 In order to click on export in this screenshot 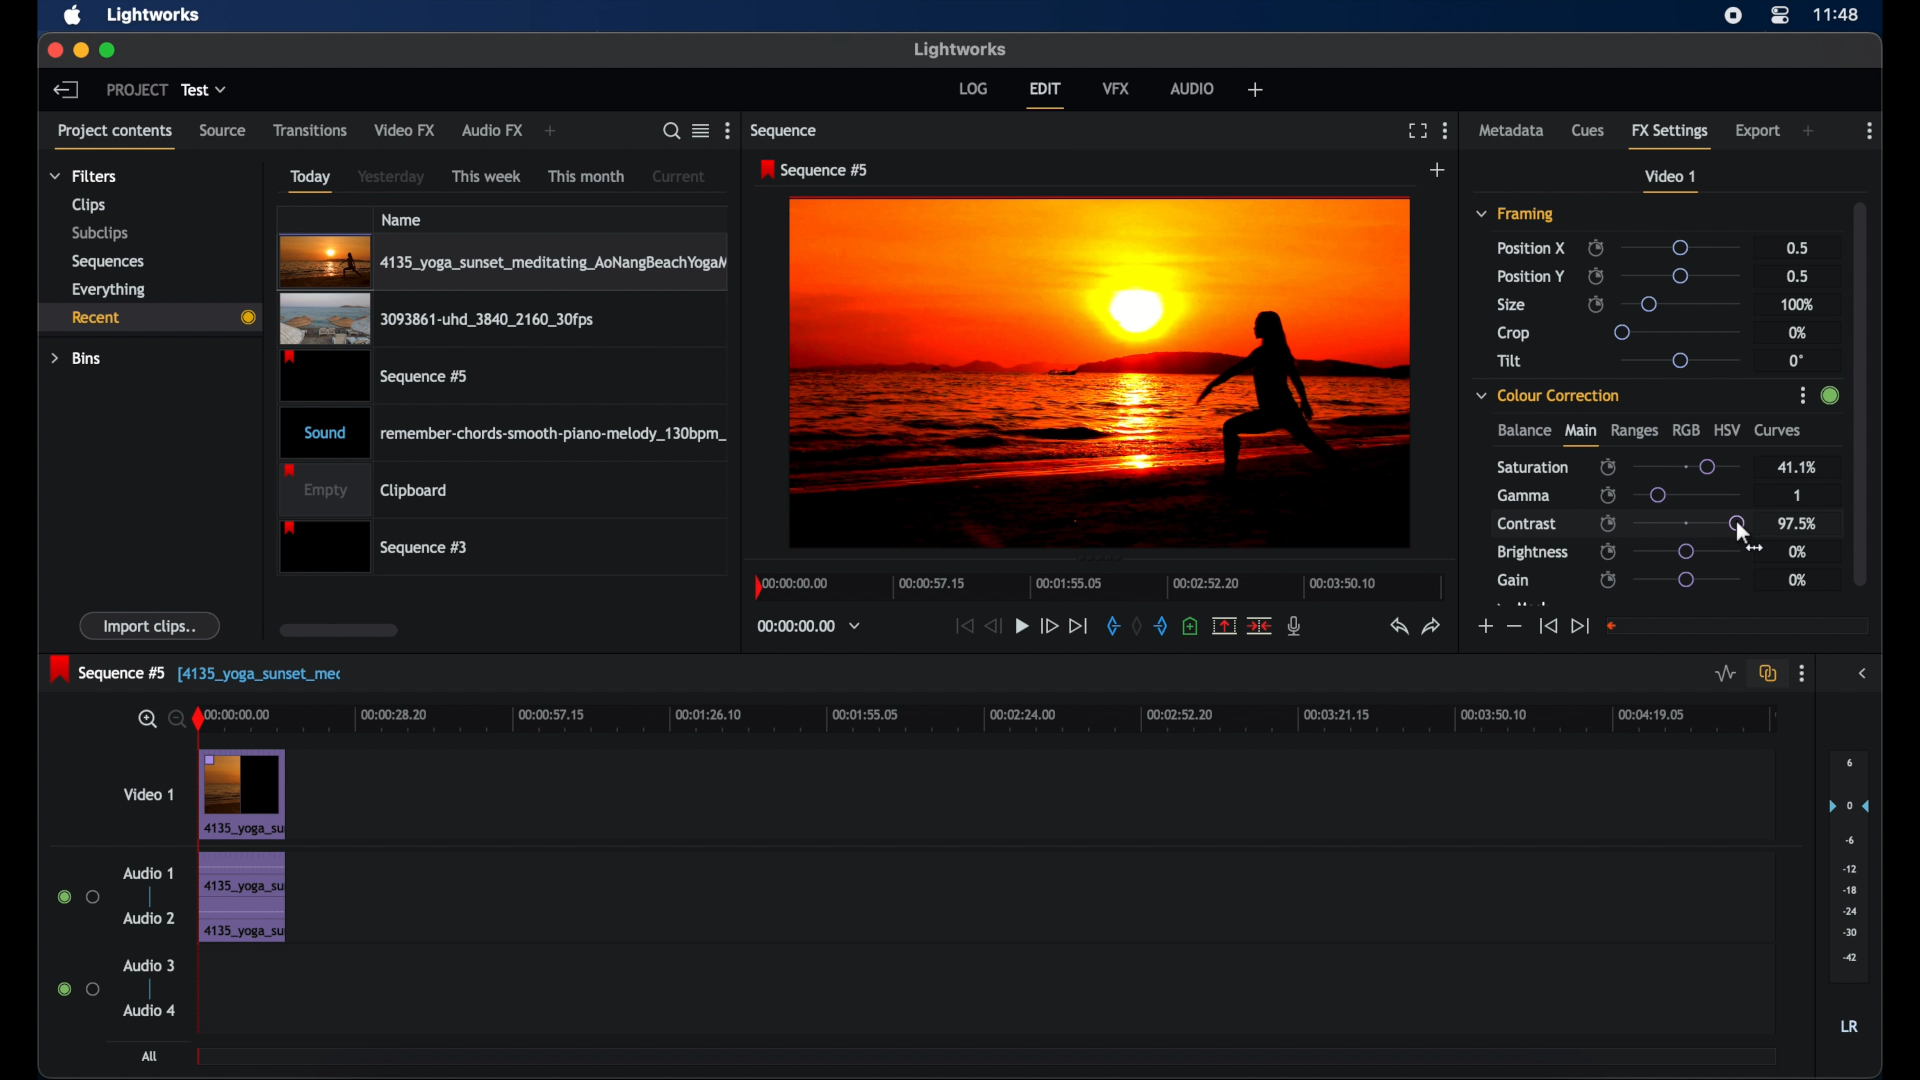, I will do `click(1758, 131)`.